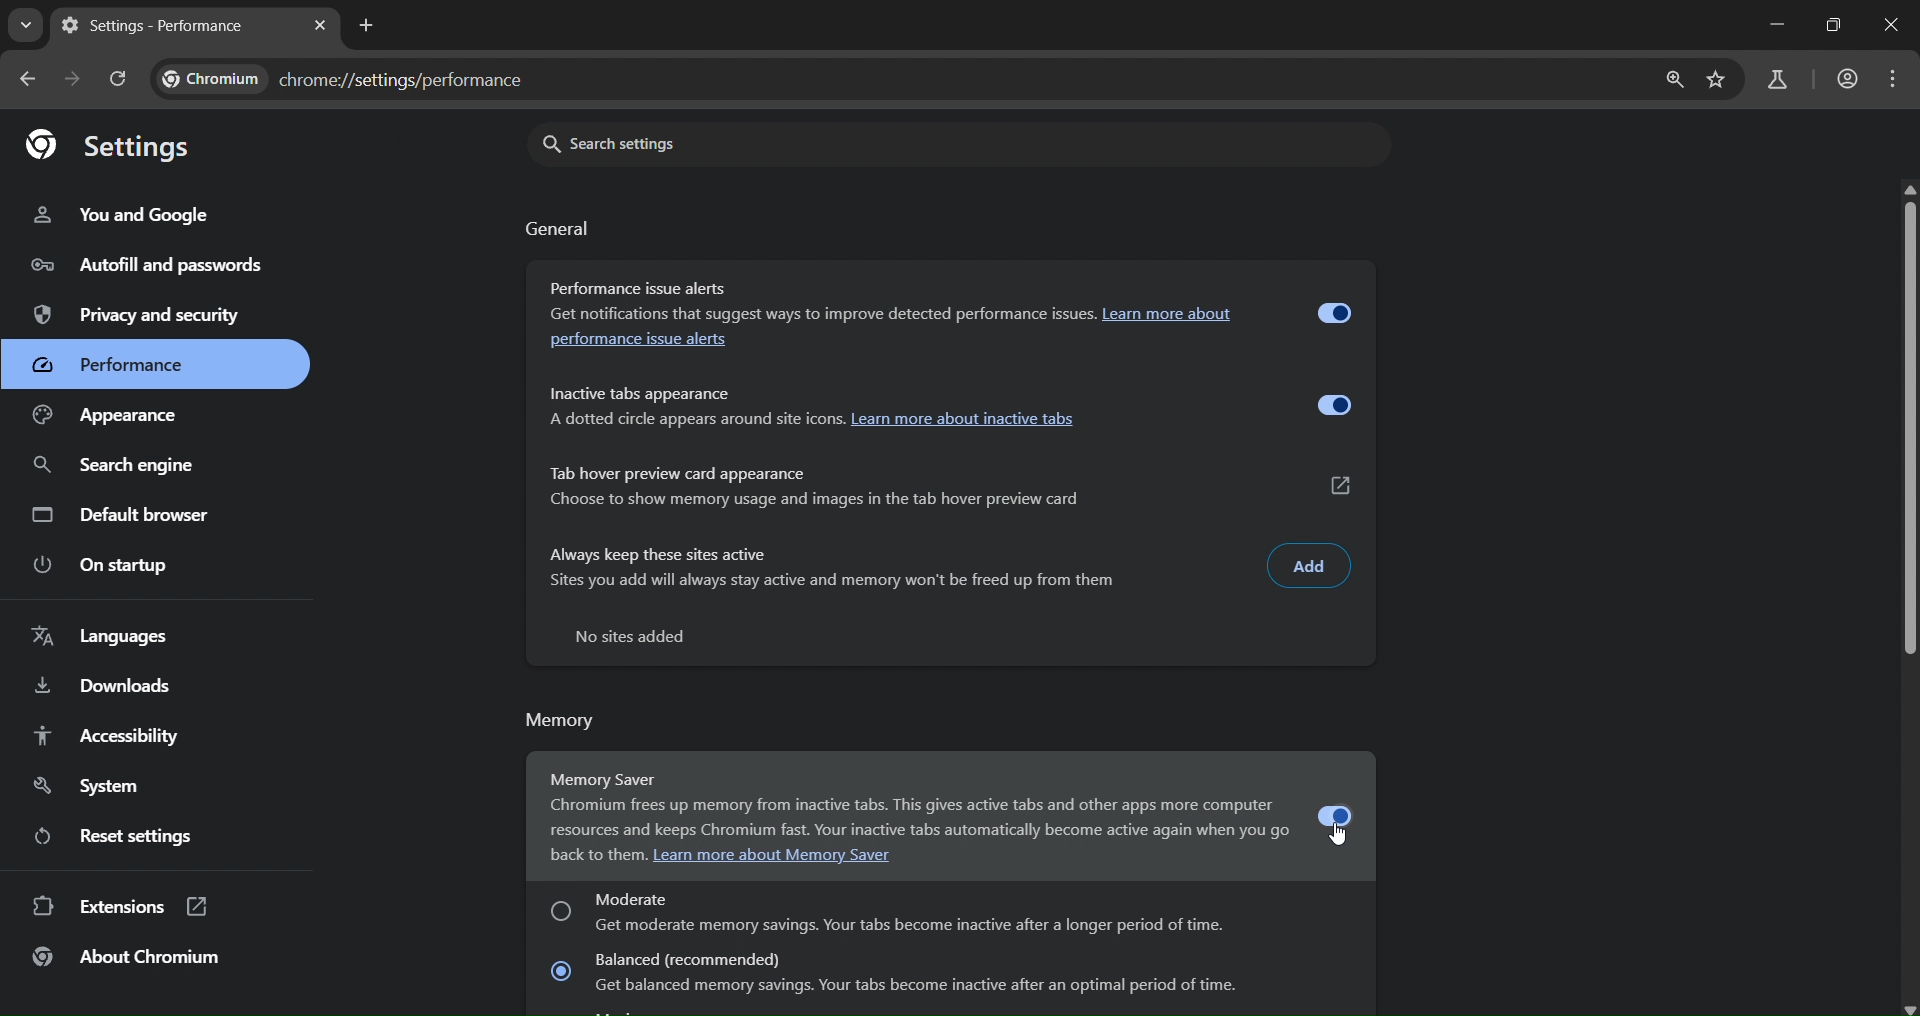 The height and width of the screenshot is (1016, 1920). I want to click on current tab, so click(160, 26).